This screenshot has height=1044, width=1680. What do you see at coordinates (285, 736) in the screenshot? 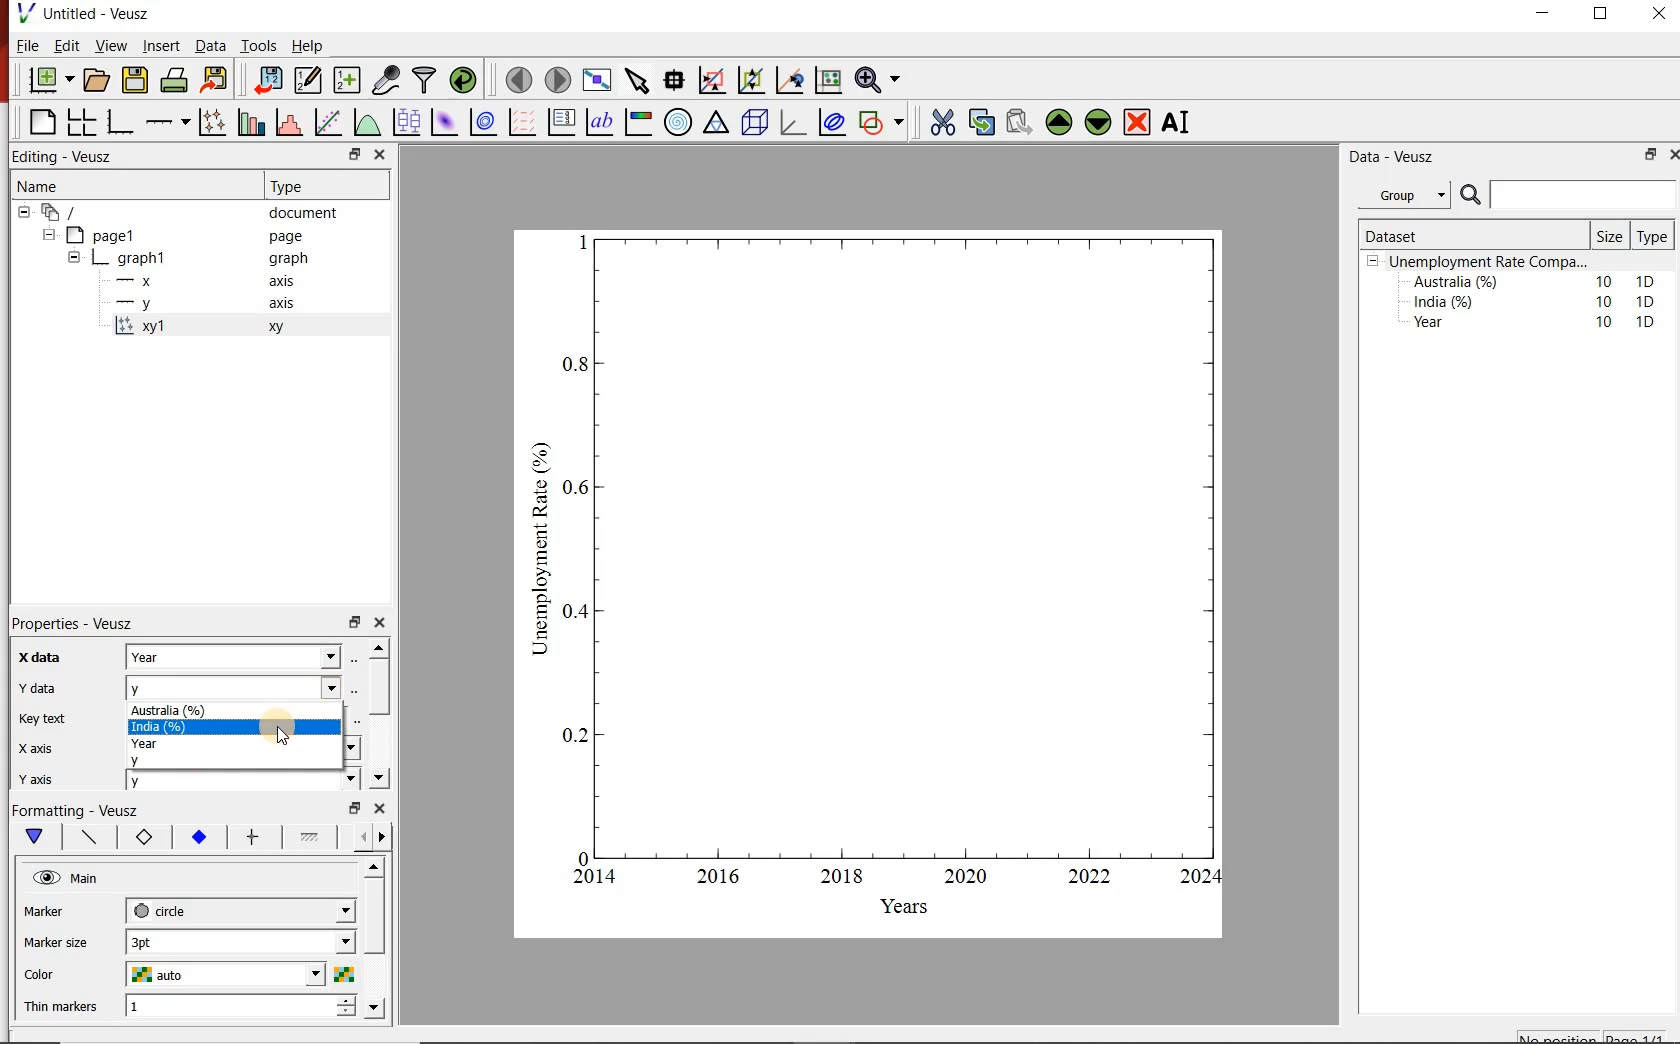
I see `cursor` at bounding box center [285, 736].